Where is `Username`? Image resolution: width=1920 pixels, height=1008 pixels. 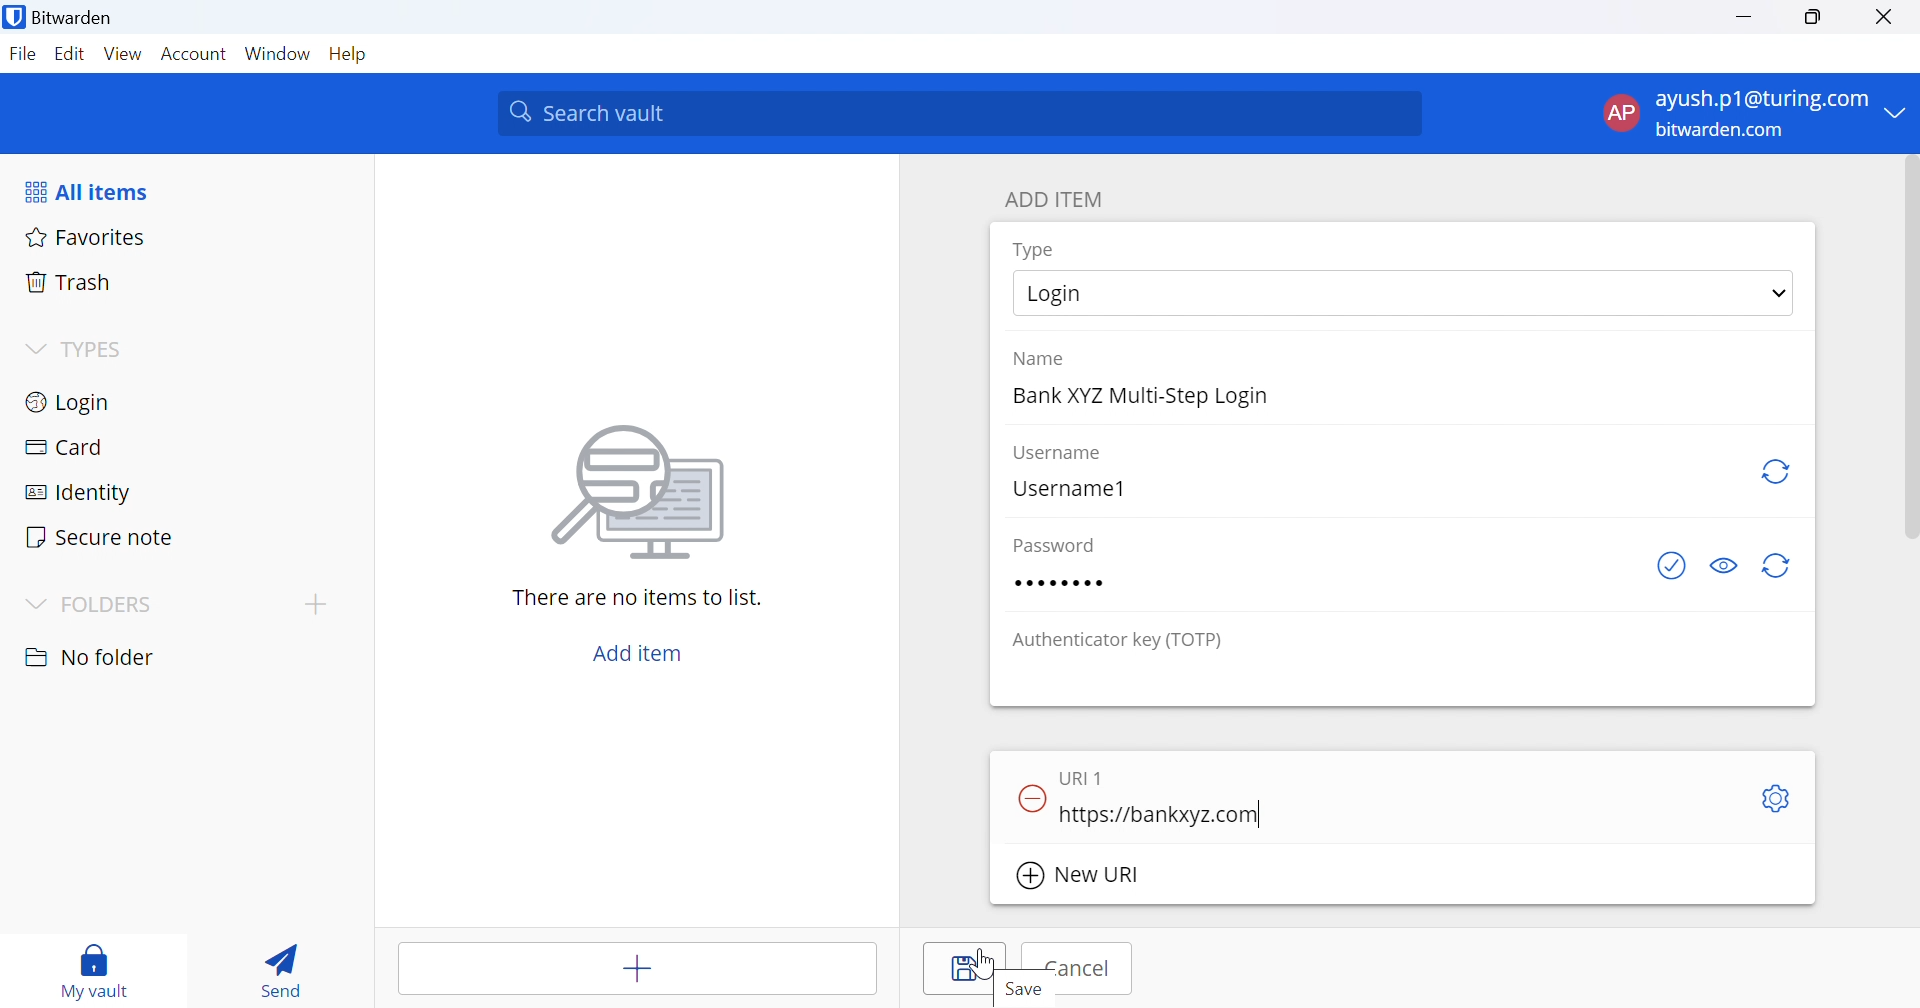 Username is located at coordinates (1059, 453).